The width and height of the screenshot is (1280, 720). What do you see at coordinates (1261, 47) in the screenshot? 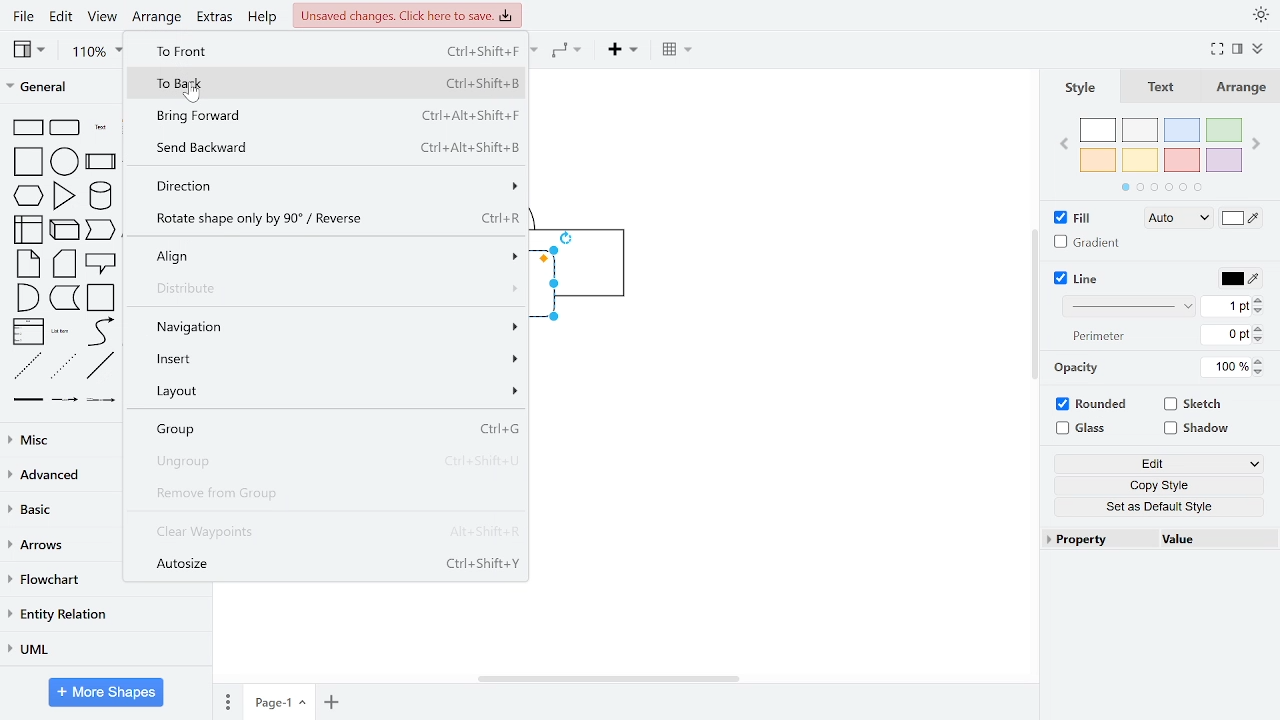
I see `collapse` at bounding box center [1261, 47].